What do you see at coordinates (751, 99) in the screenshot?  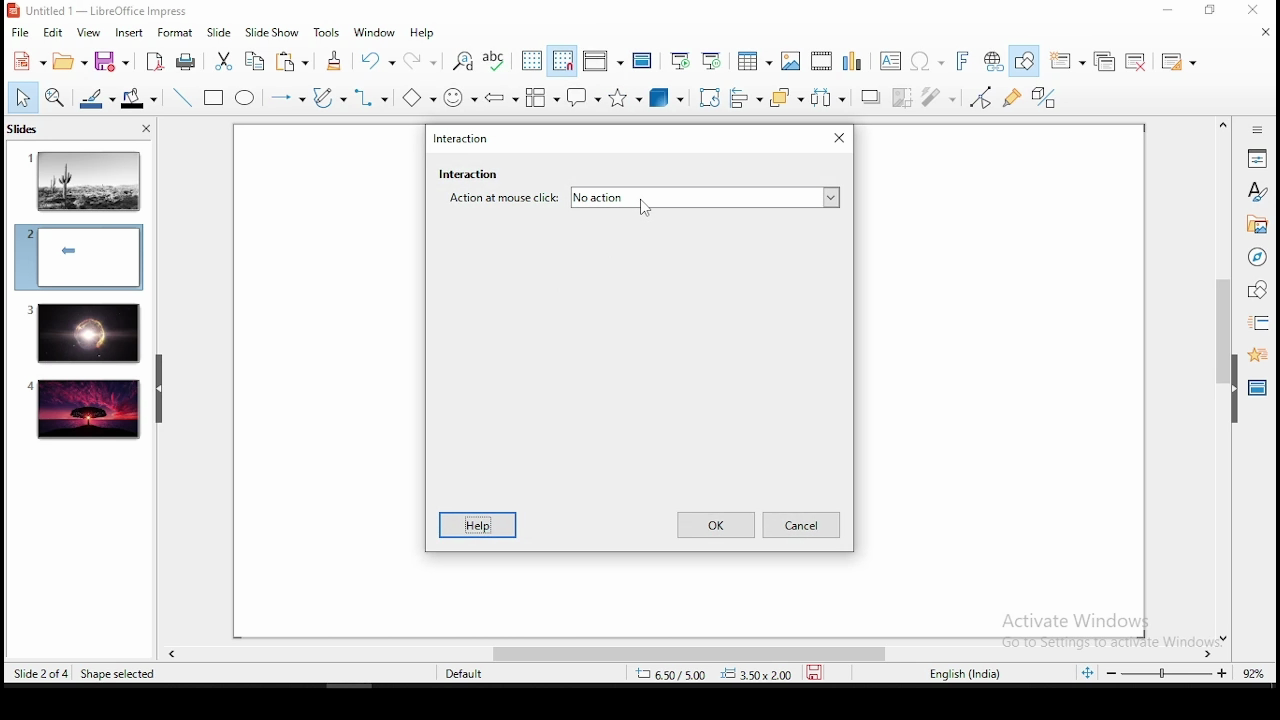 I see `align objects` at bounding box center [751, 99].